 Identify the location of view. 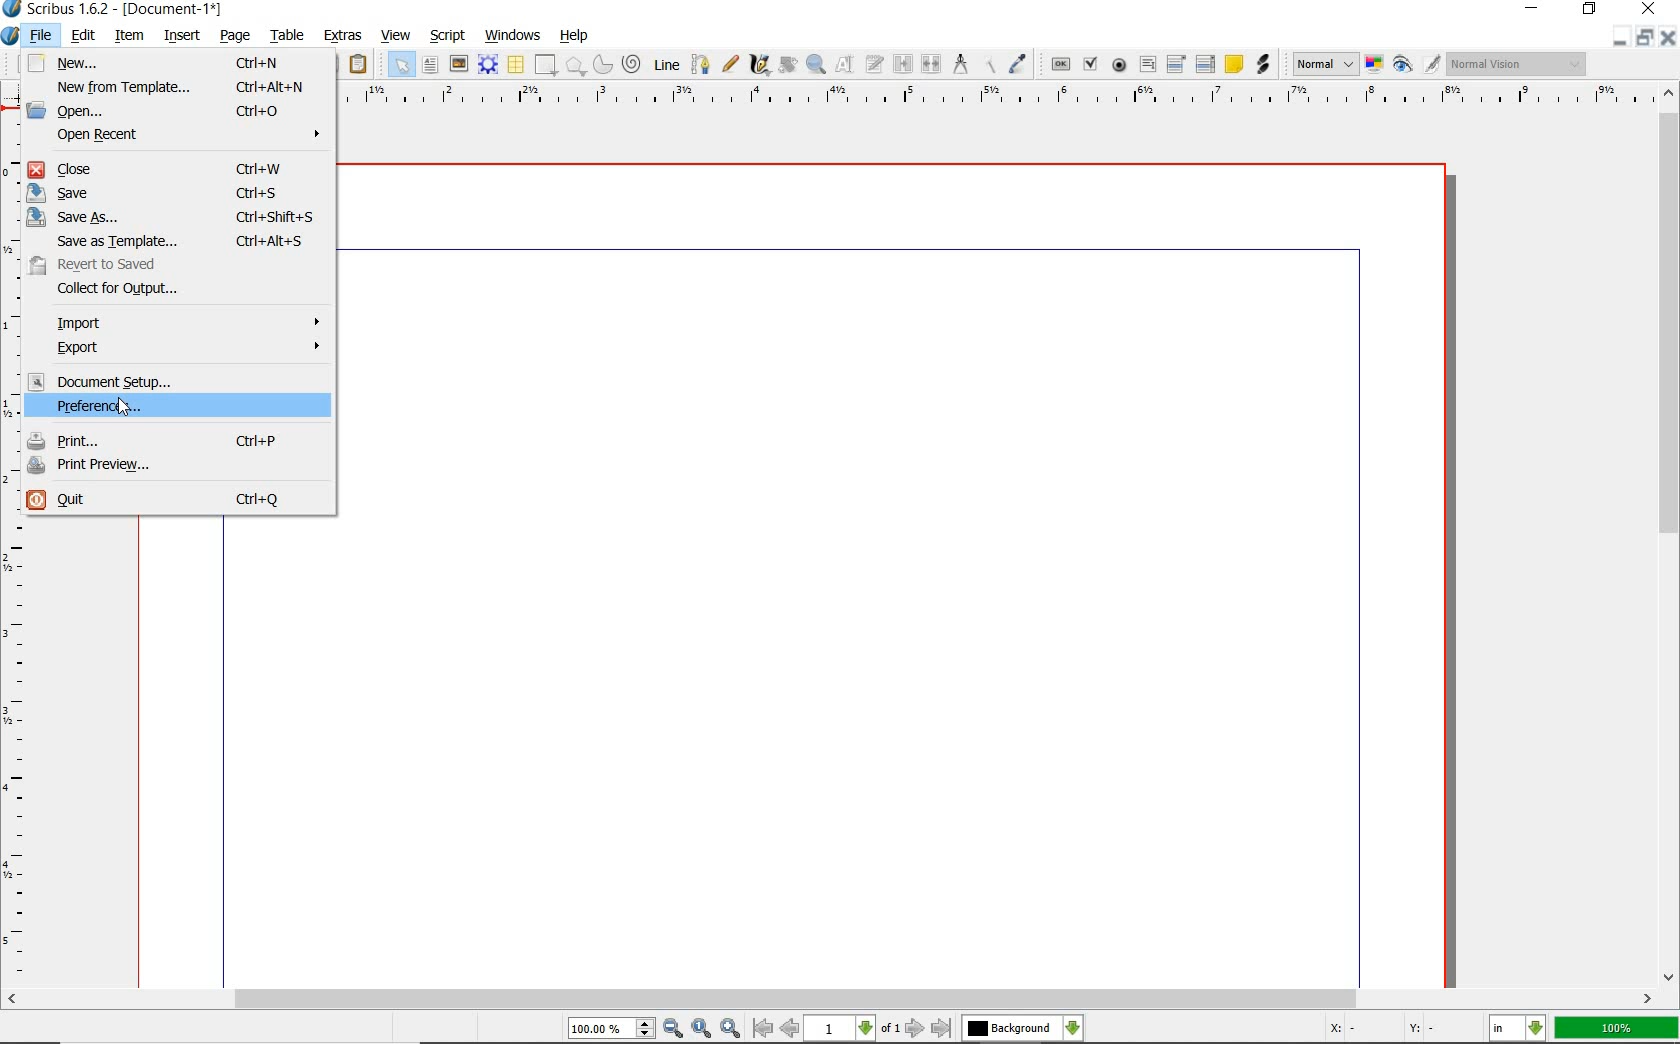
(397, 34).